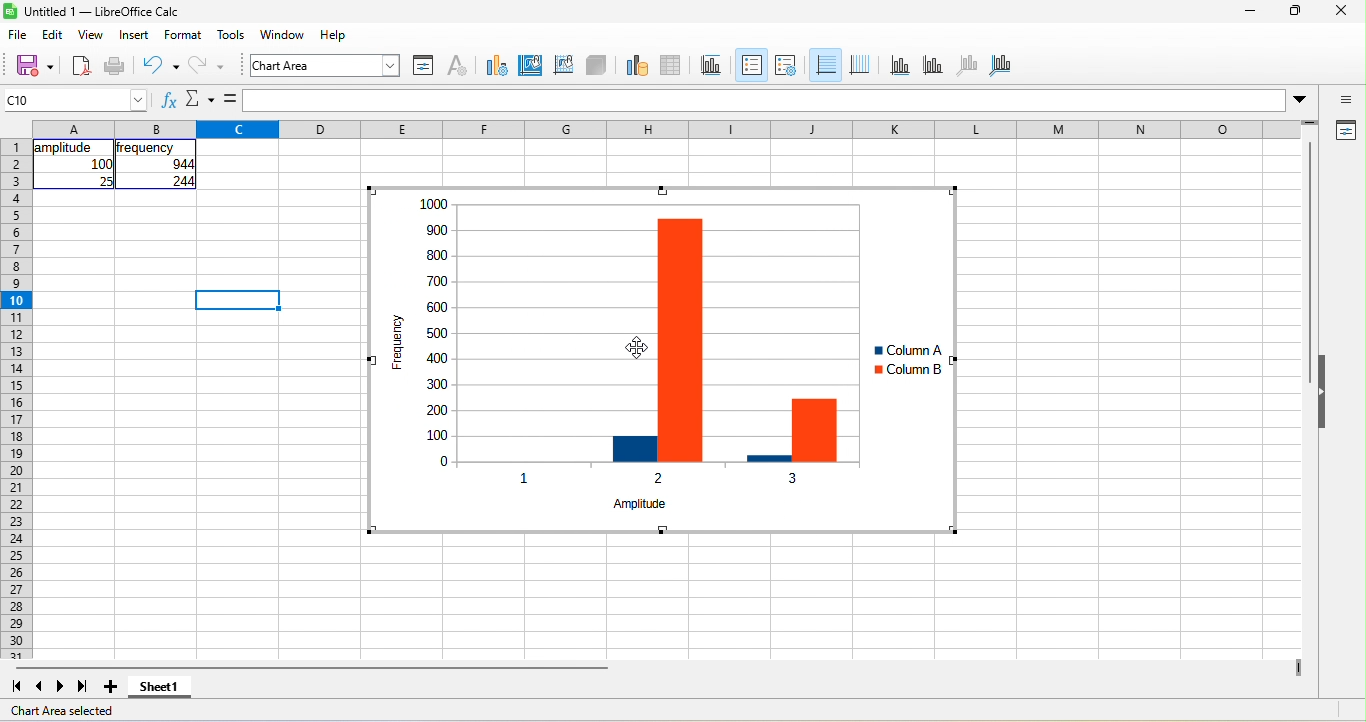 The height and width of the screenshot is (722, 1366). I want to click on character, so click(458, 66).